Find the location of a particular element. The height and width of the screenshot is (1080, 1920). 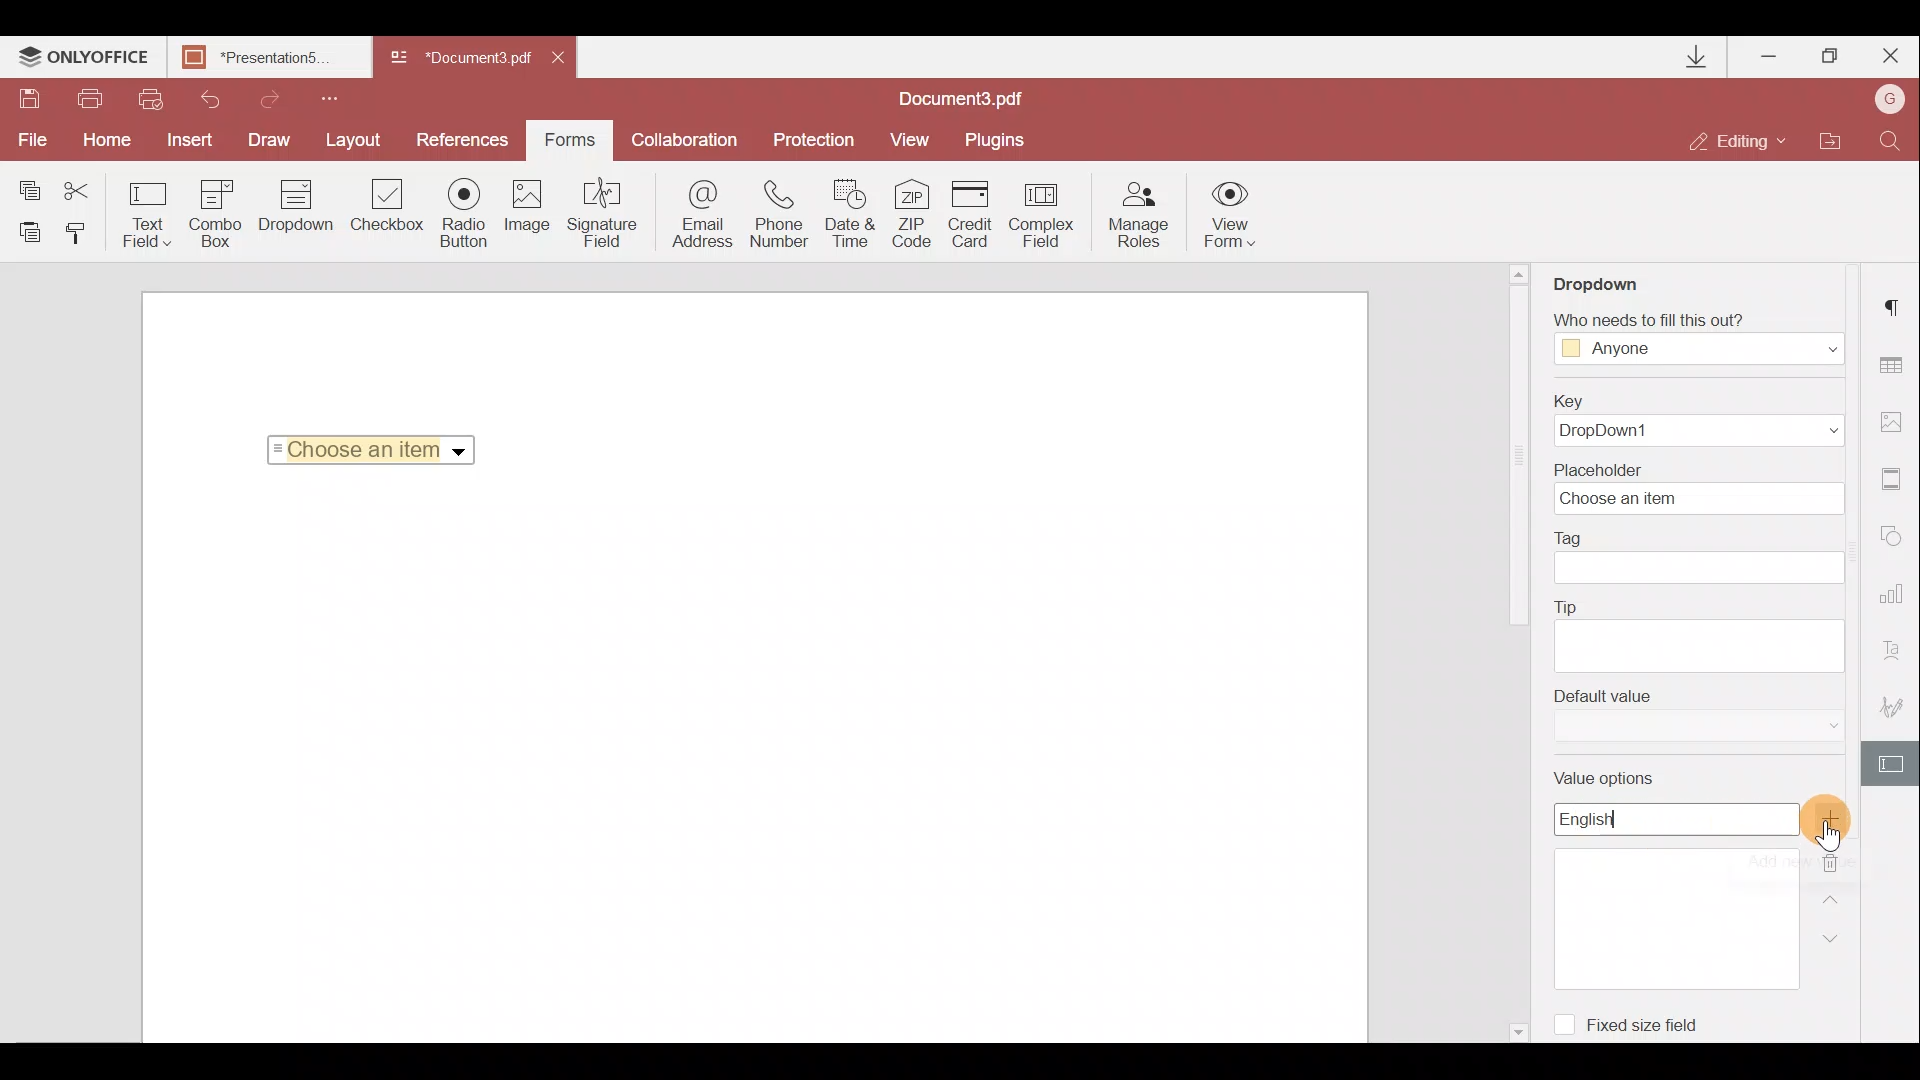

Text field is located at coordinates (148, 214).